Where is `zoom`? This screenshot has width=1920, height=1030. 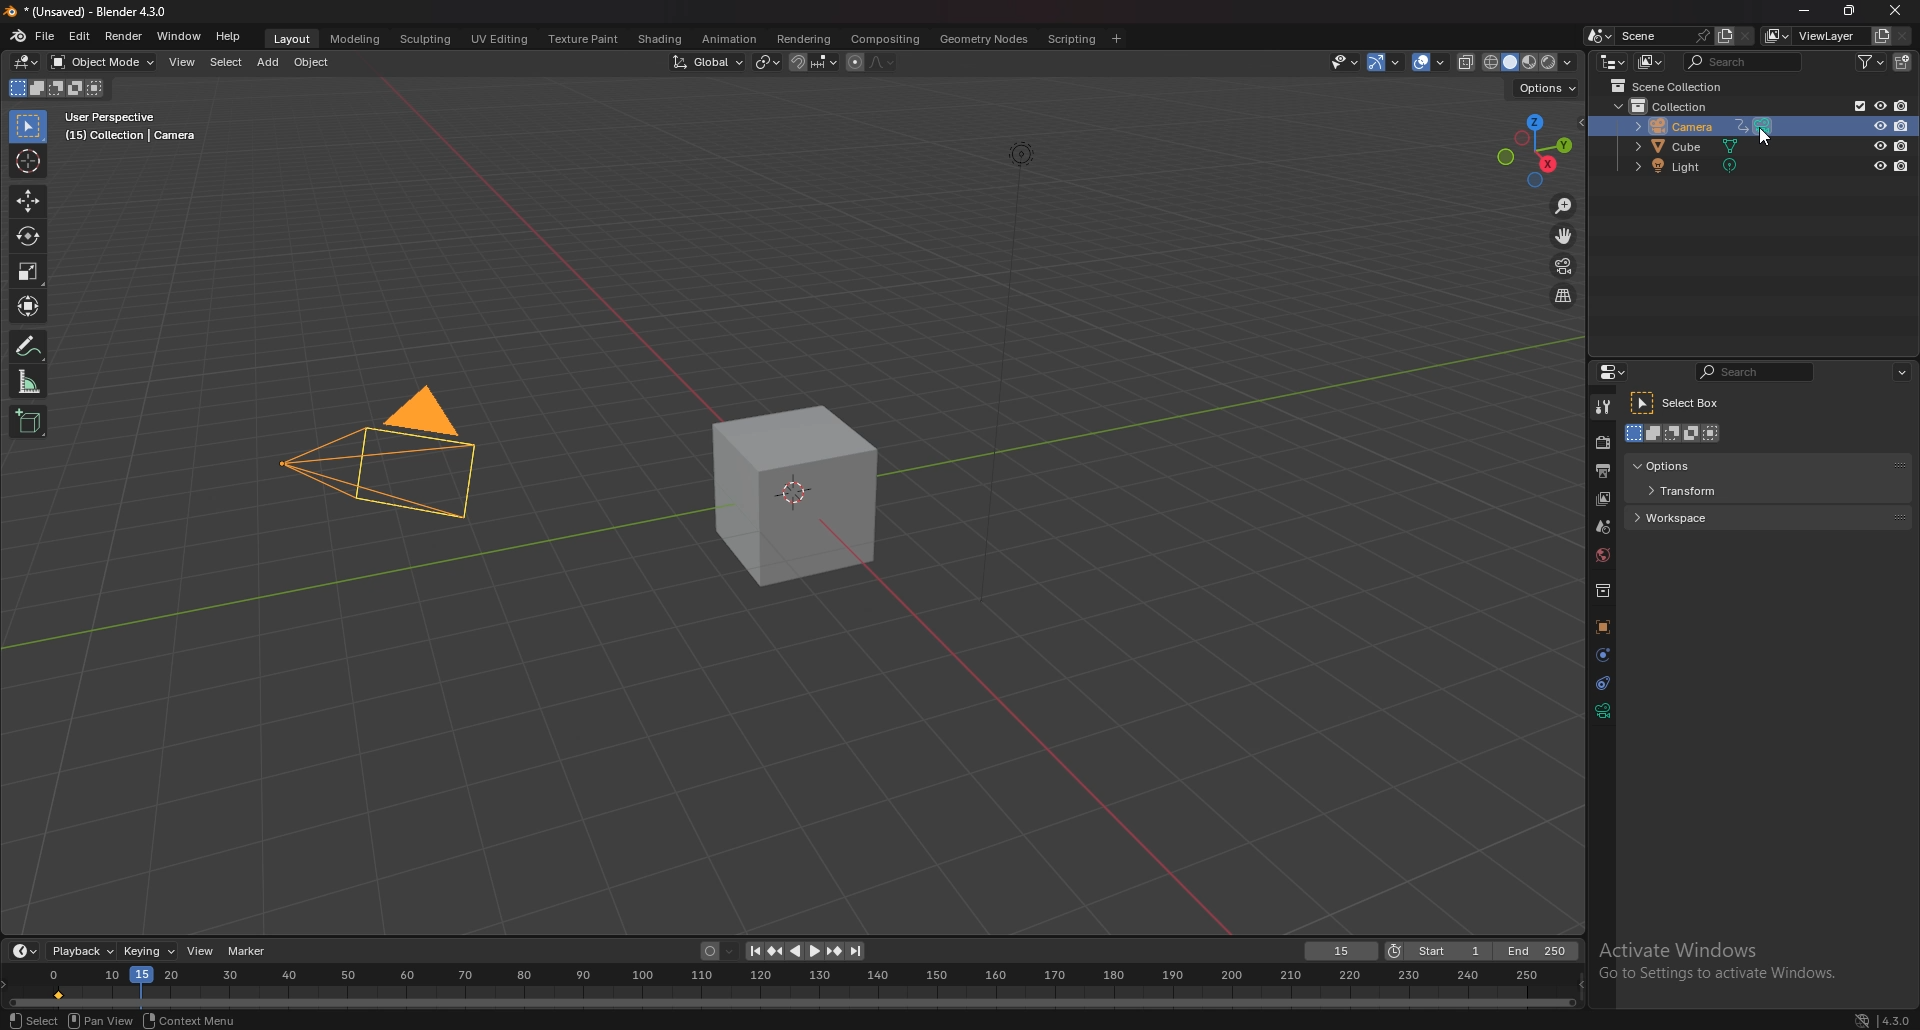 zoom is located at coordinates (1562, 205).